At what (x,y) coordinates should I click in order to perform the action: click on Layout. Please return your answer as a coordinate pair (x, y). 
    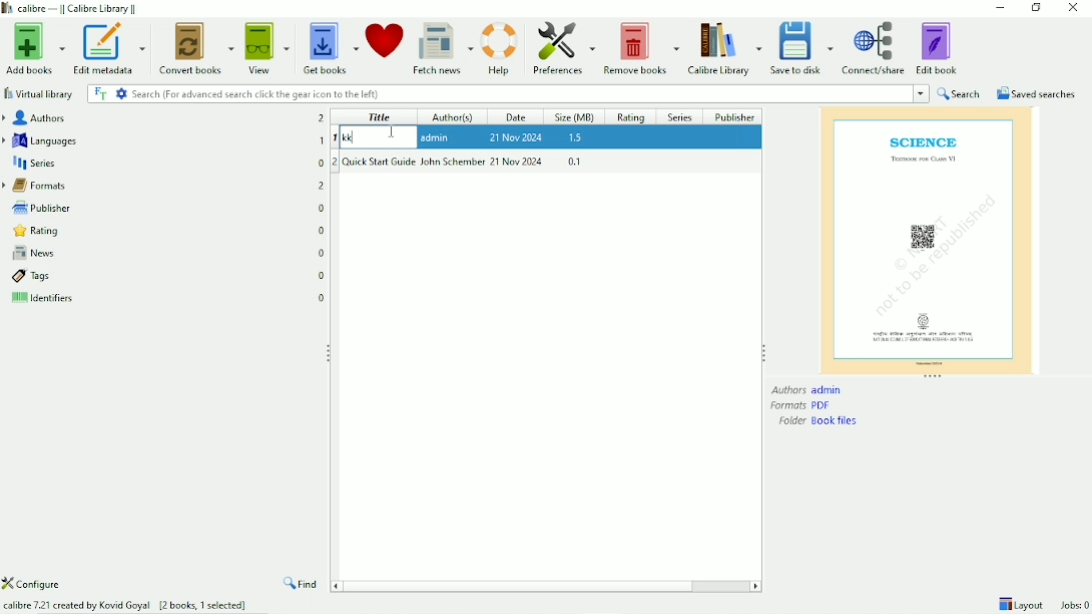
    Looking at the image, I should click on (1020, 603).